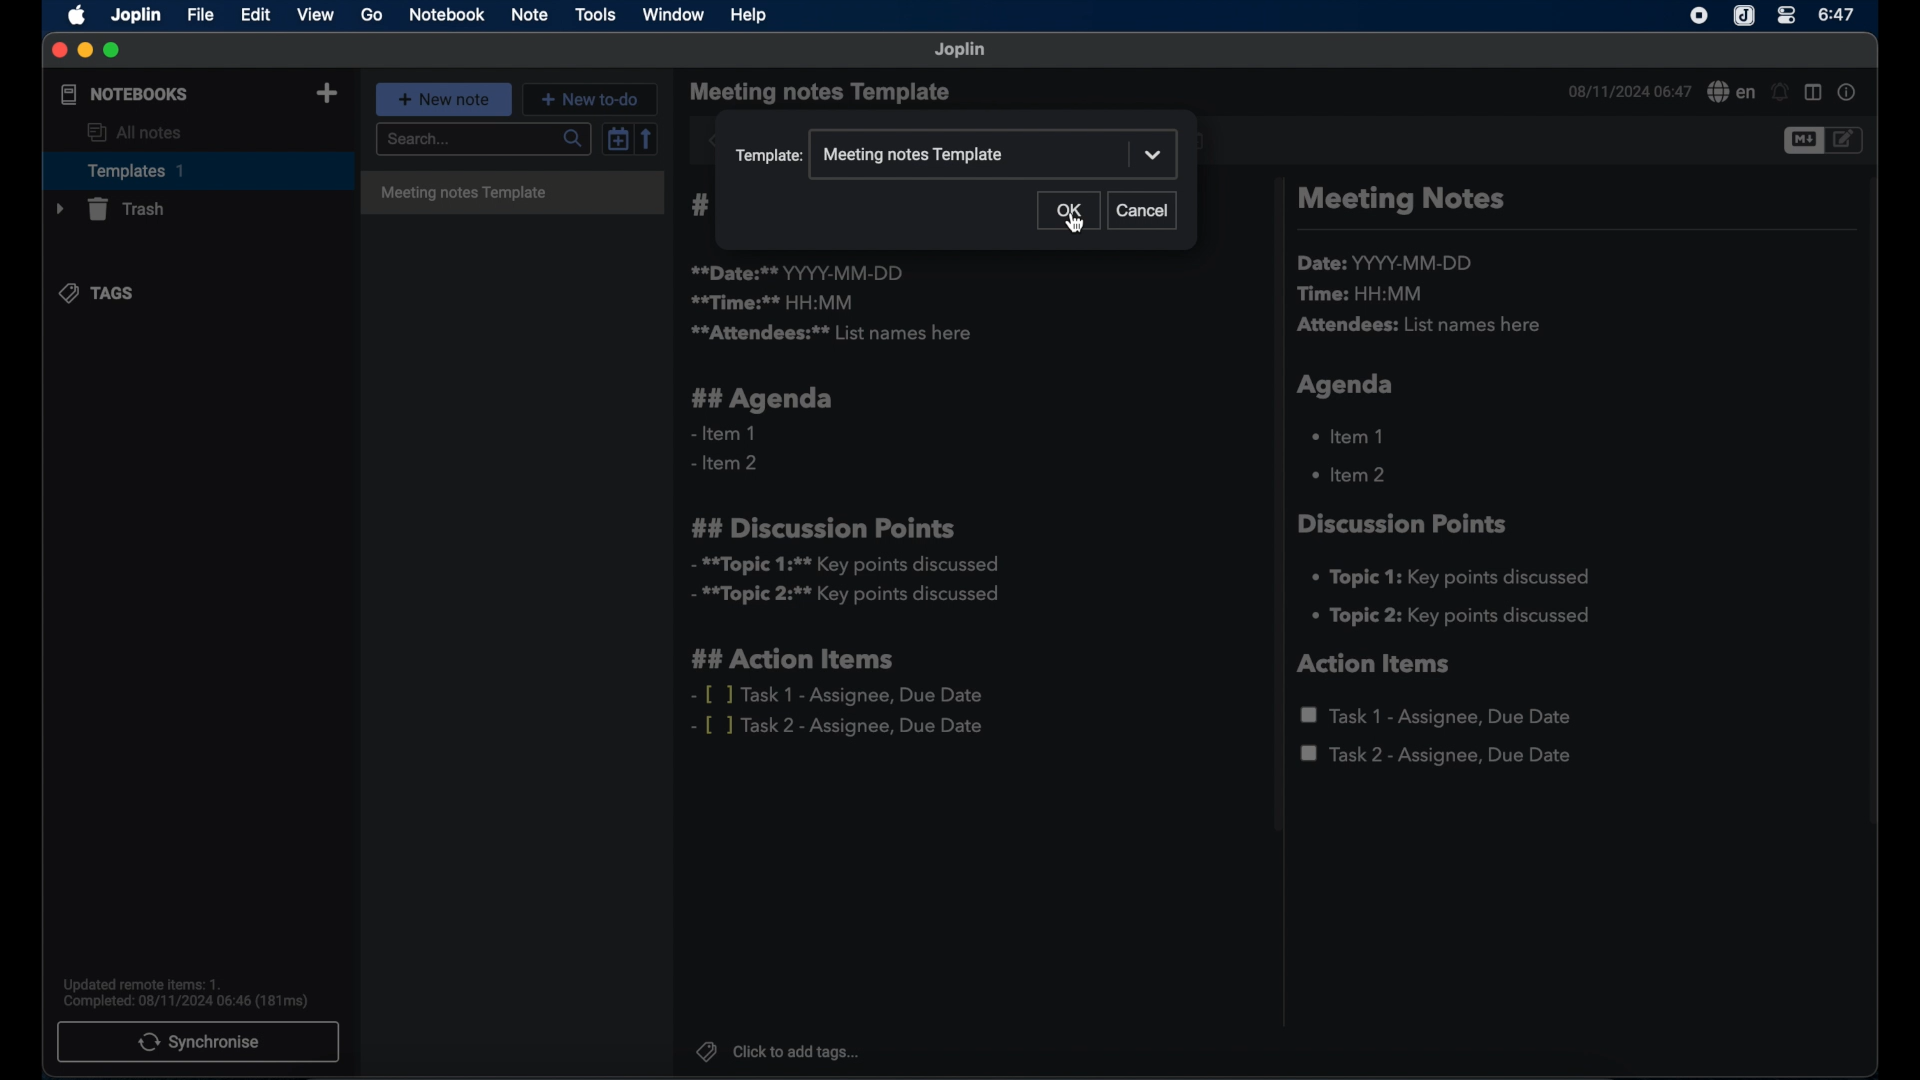  Describe the element at coordinates (961, 50) in the screenshot. I see `Joplin` at that location.